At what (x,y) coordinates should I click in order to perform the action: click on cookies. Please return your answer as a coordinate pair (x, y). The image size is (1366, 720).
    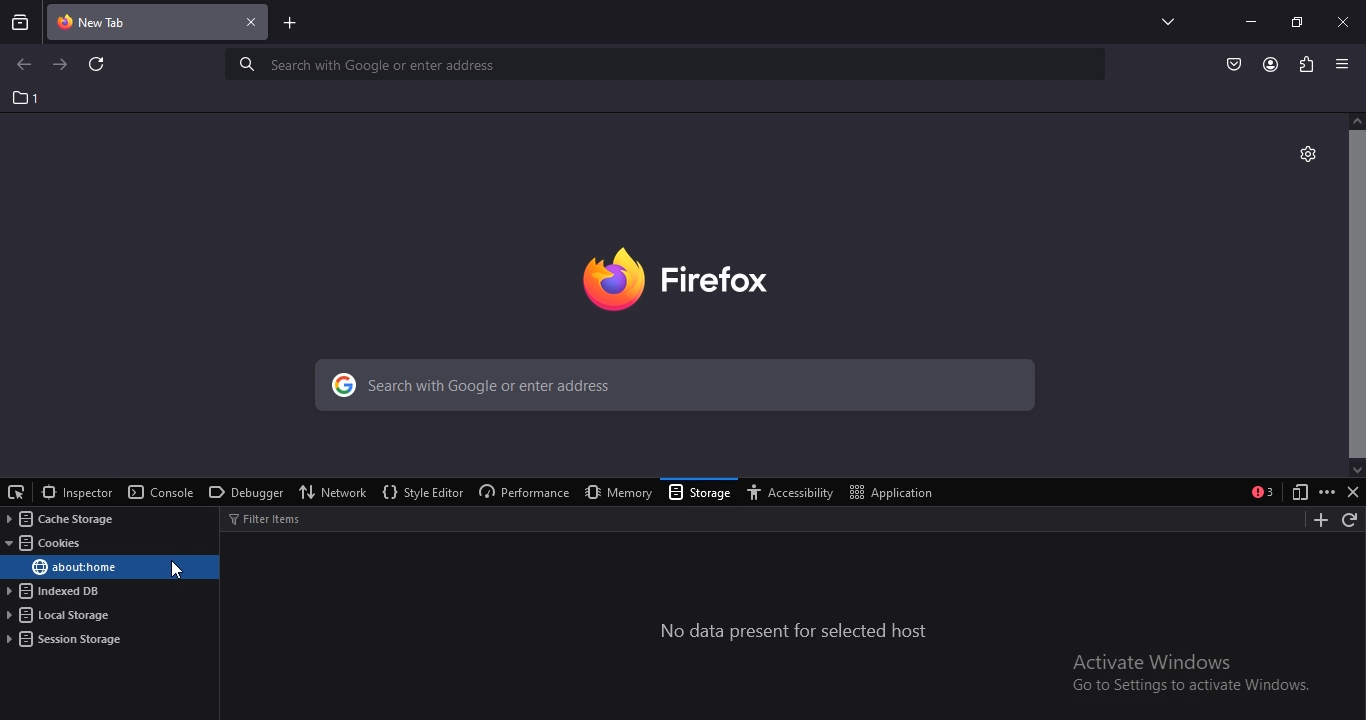
    Looking at the image, I should click on (48, 544).